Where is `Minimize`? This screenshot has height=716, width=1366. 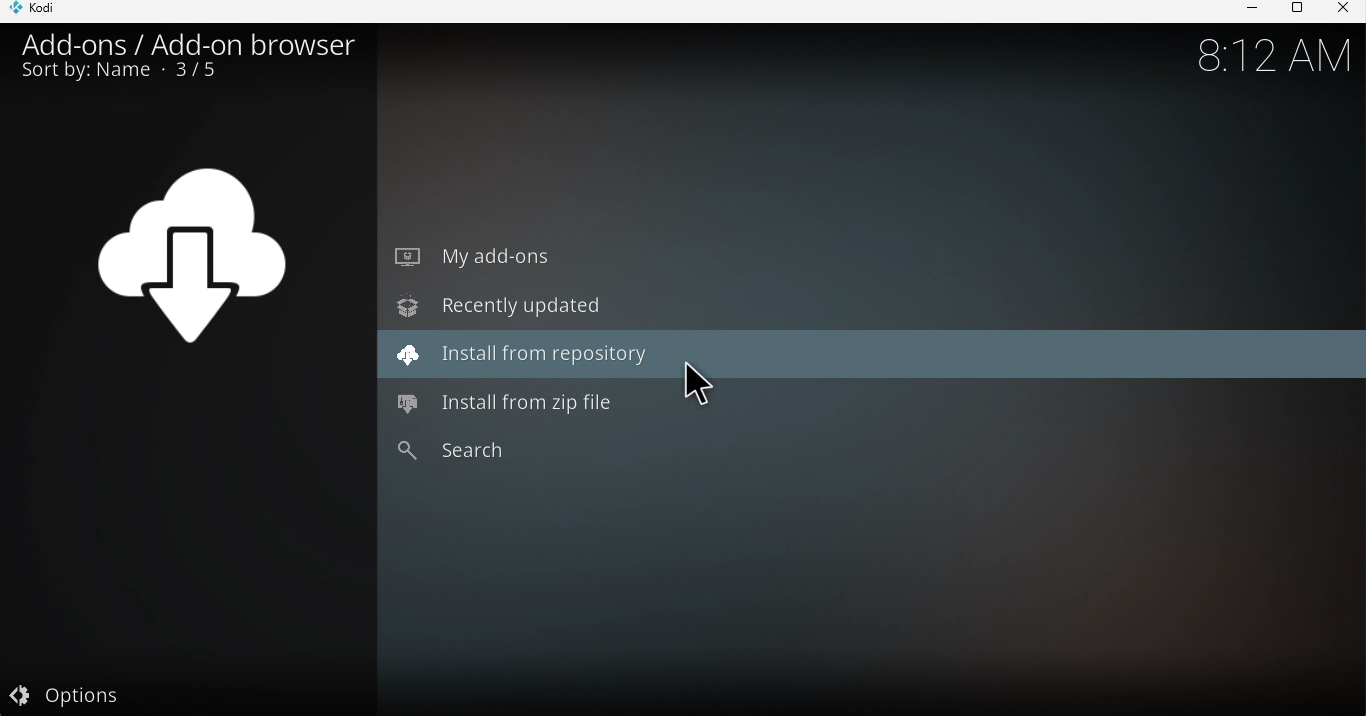 Minimize is located at coordinates (1246, 11).